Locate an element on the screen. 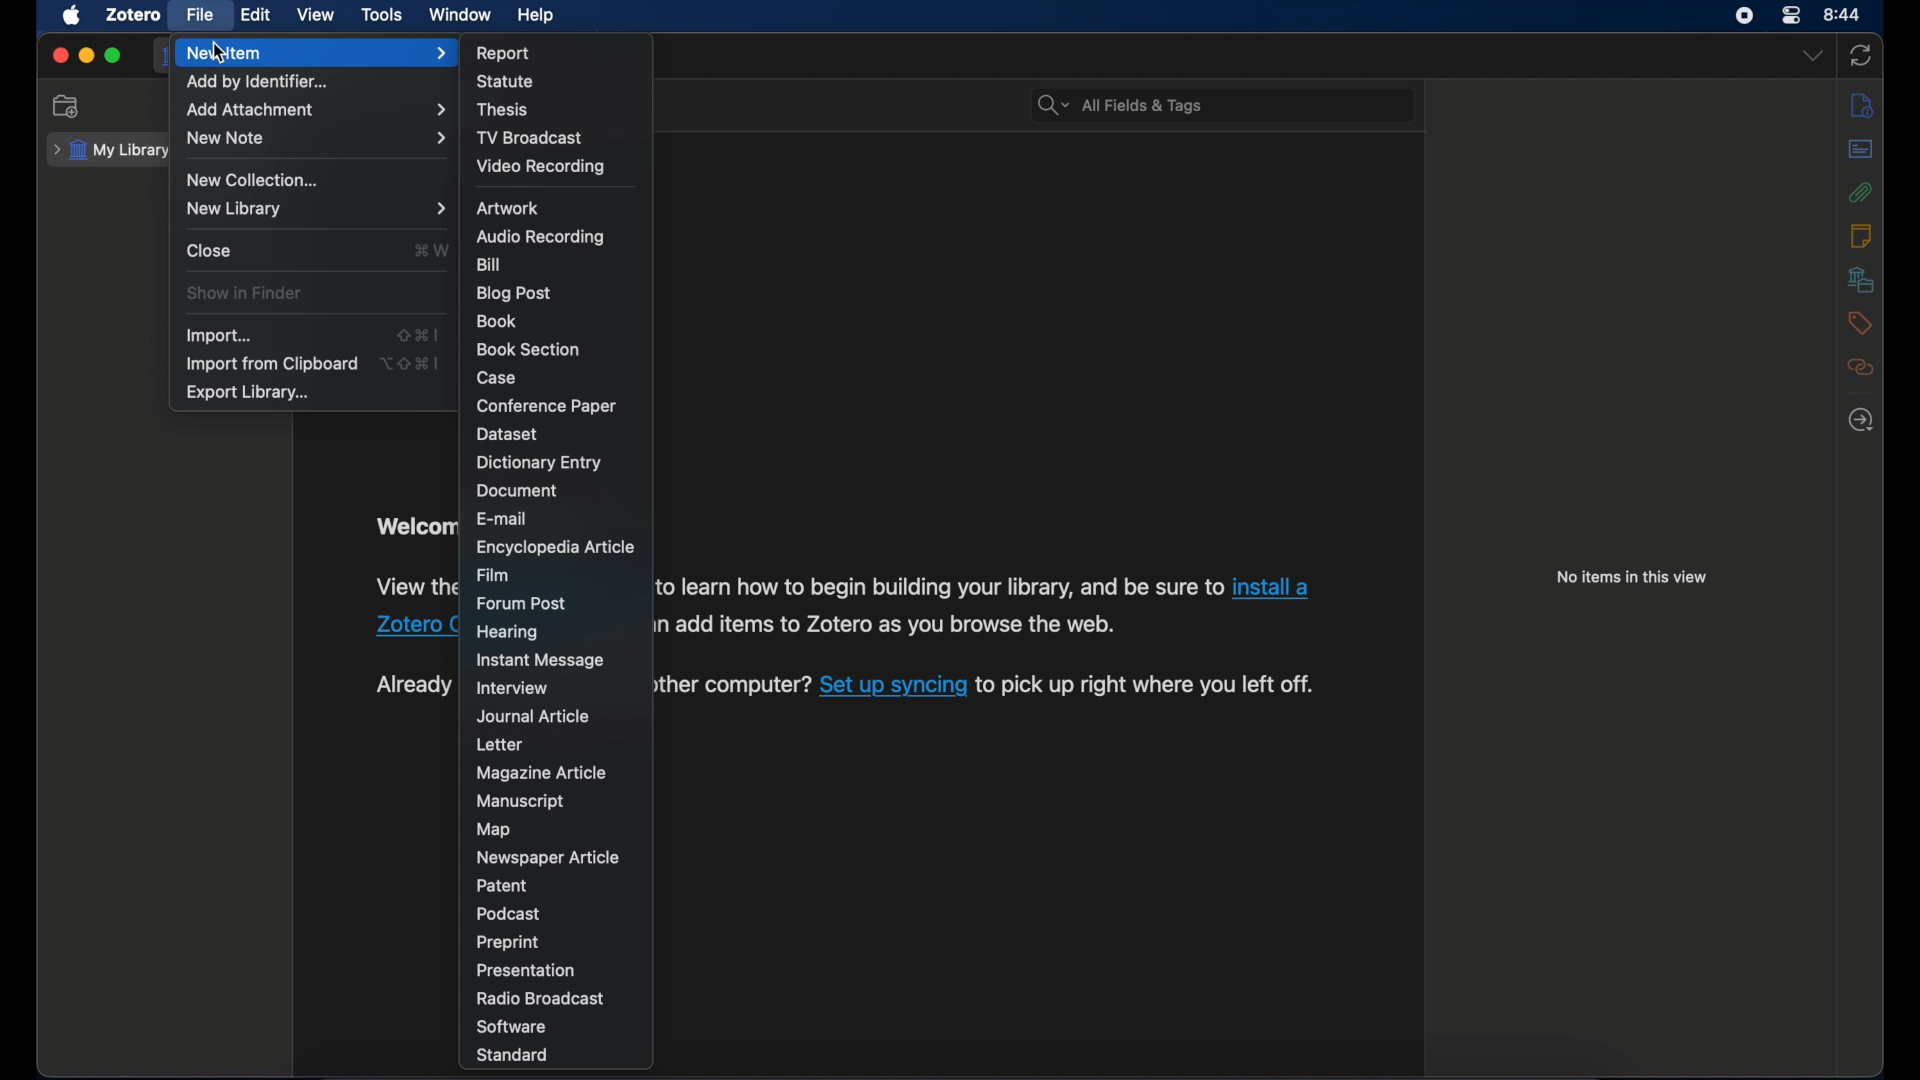 This screenshot has width=1920, height=1080. control center is located at coordinates (1793, 16).